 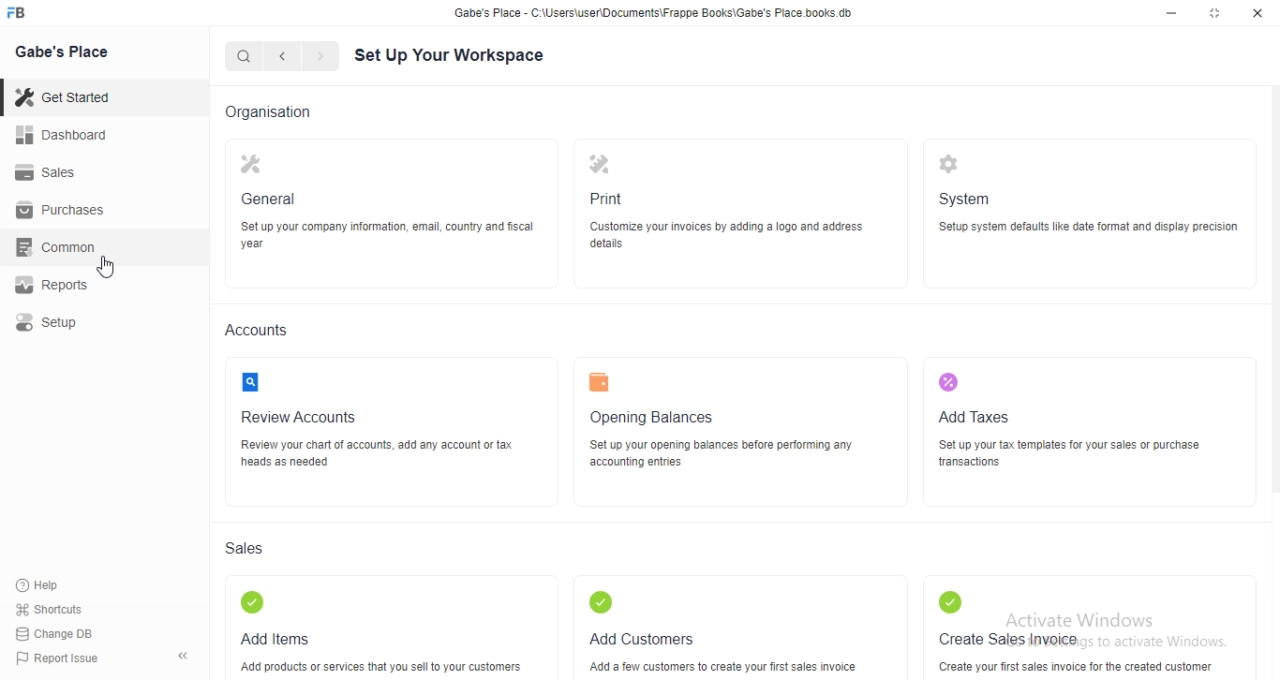 What do you see at coordinates (721, 667) in the screenshot?
I see `‘Add a few customers to create your first sales invoice` at bounding box center [721, 667].